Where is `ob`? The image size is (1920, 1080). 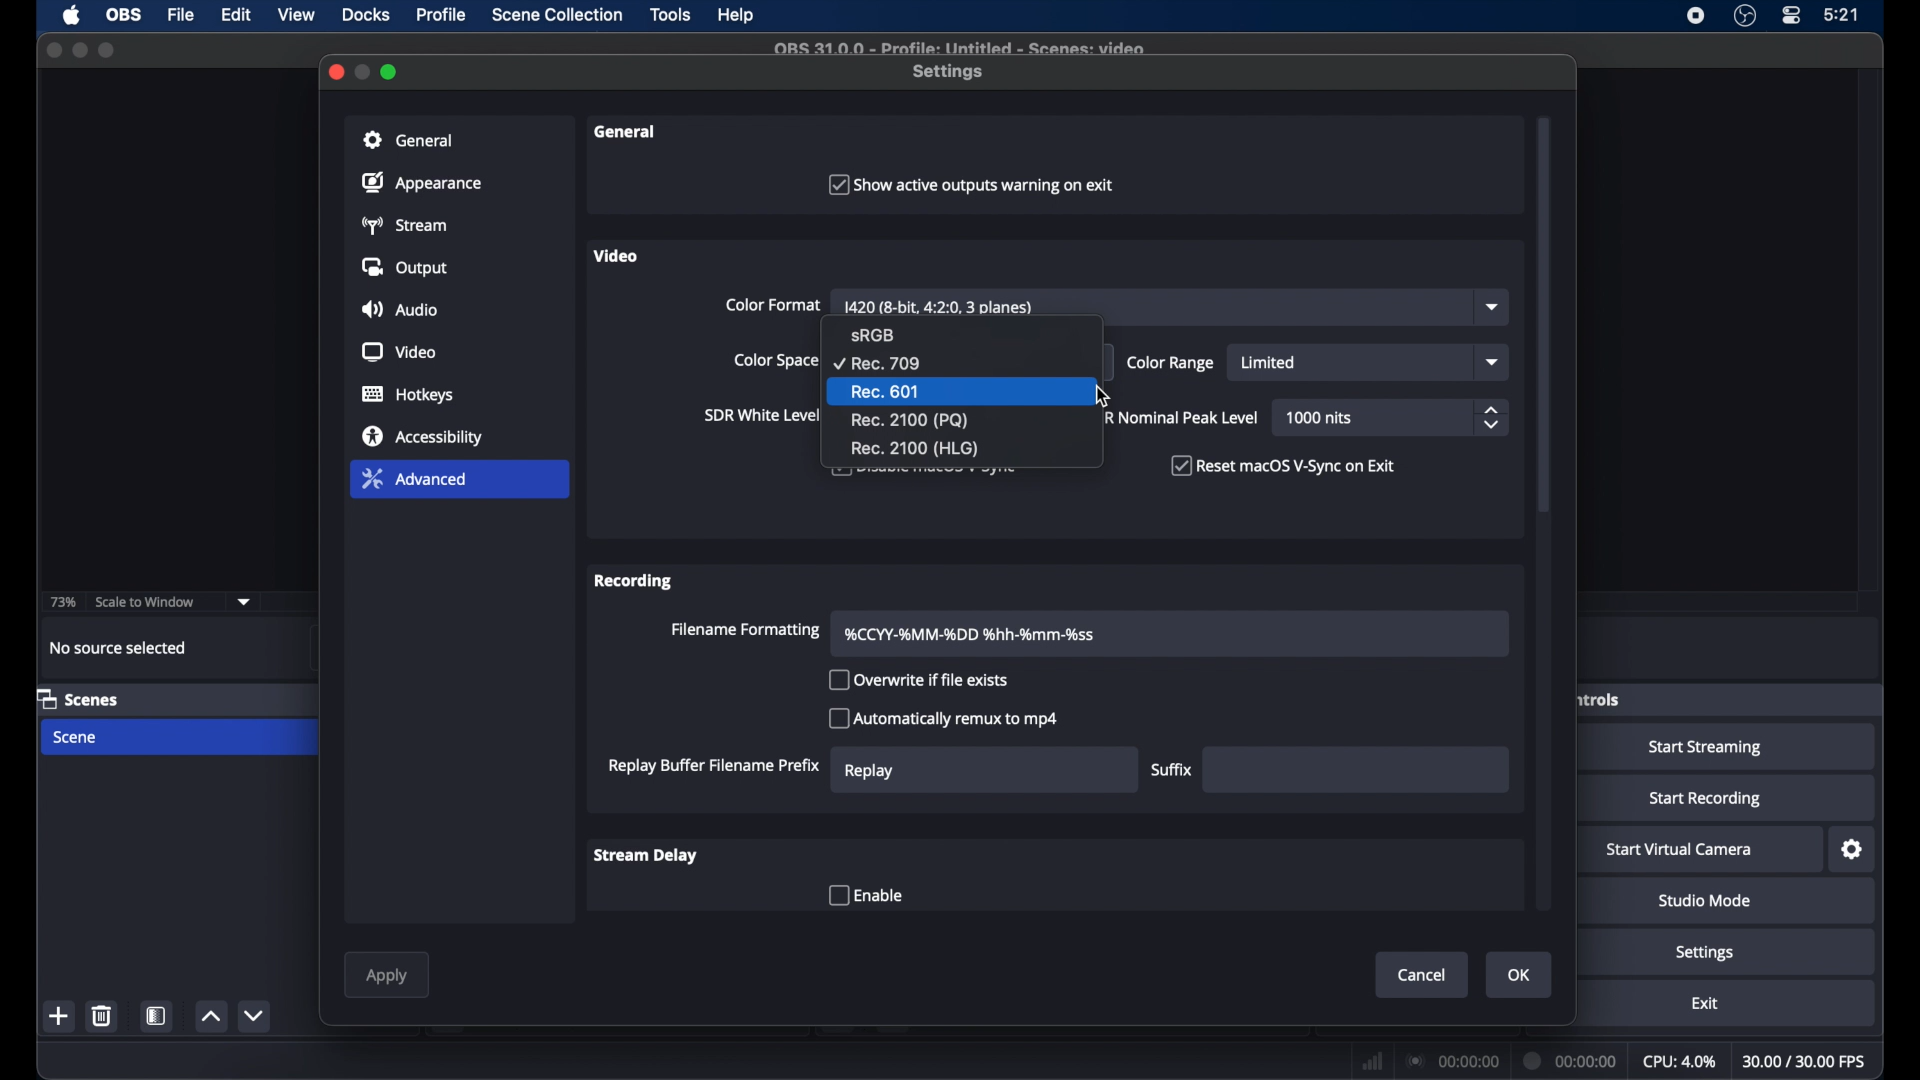
ob is located at coordinates (125, 15).